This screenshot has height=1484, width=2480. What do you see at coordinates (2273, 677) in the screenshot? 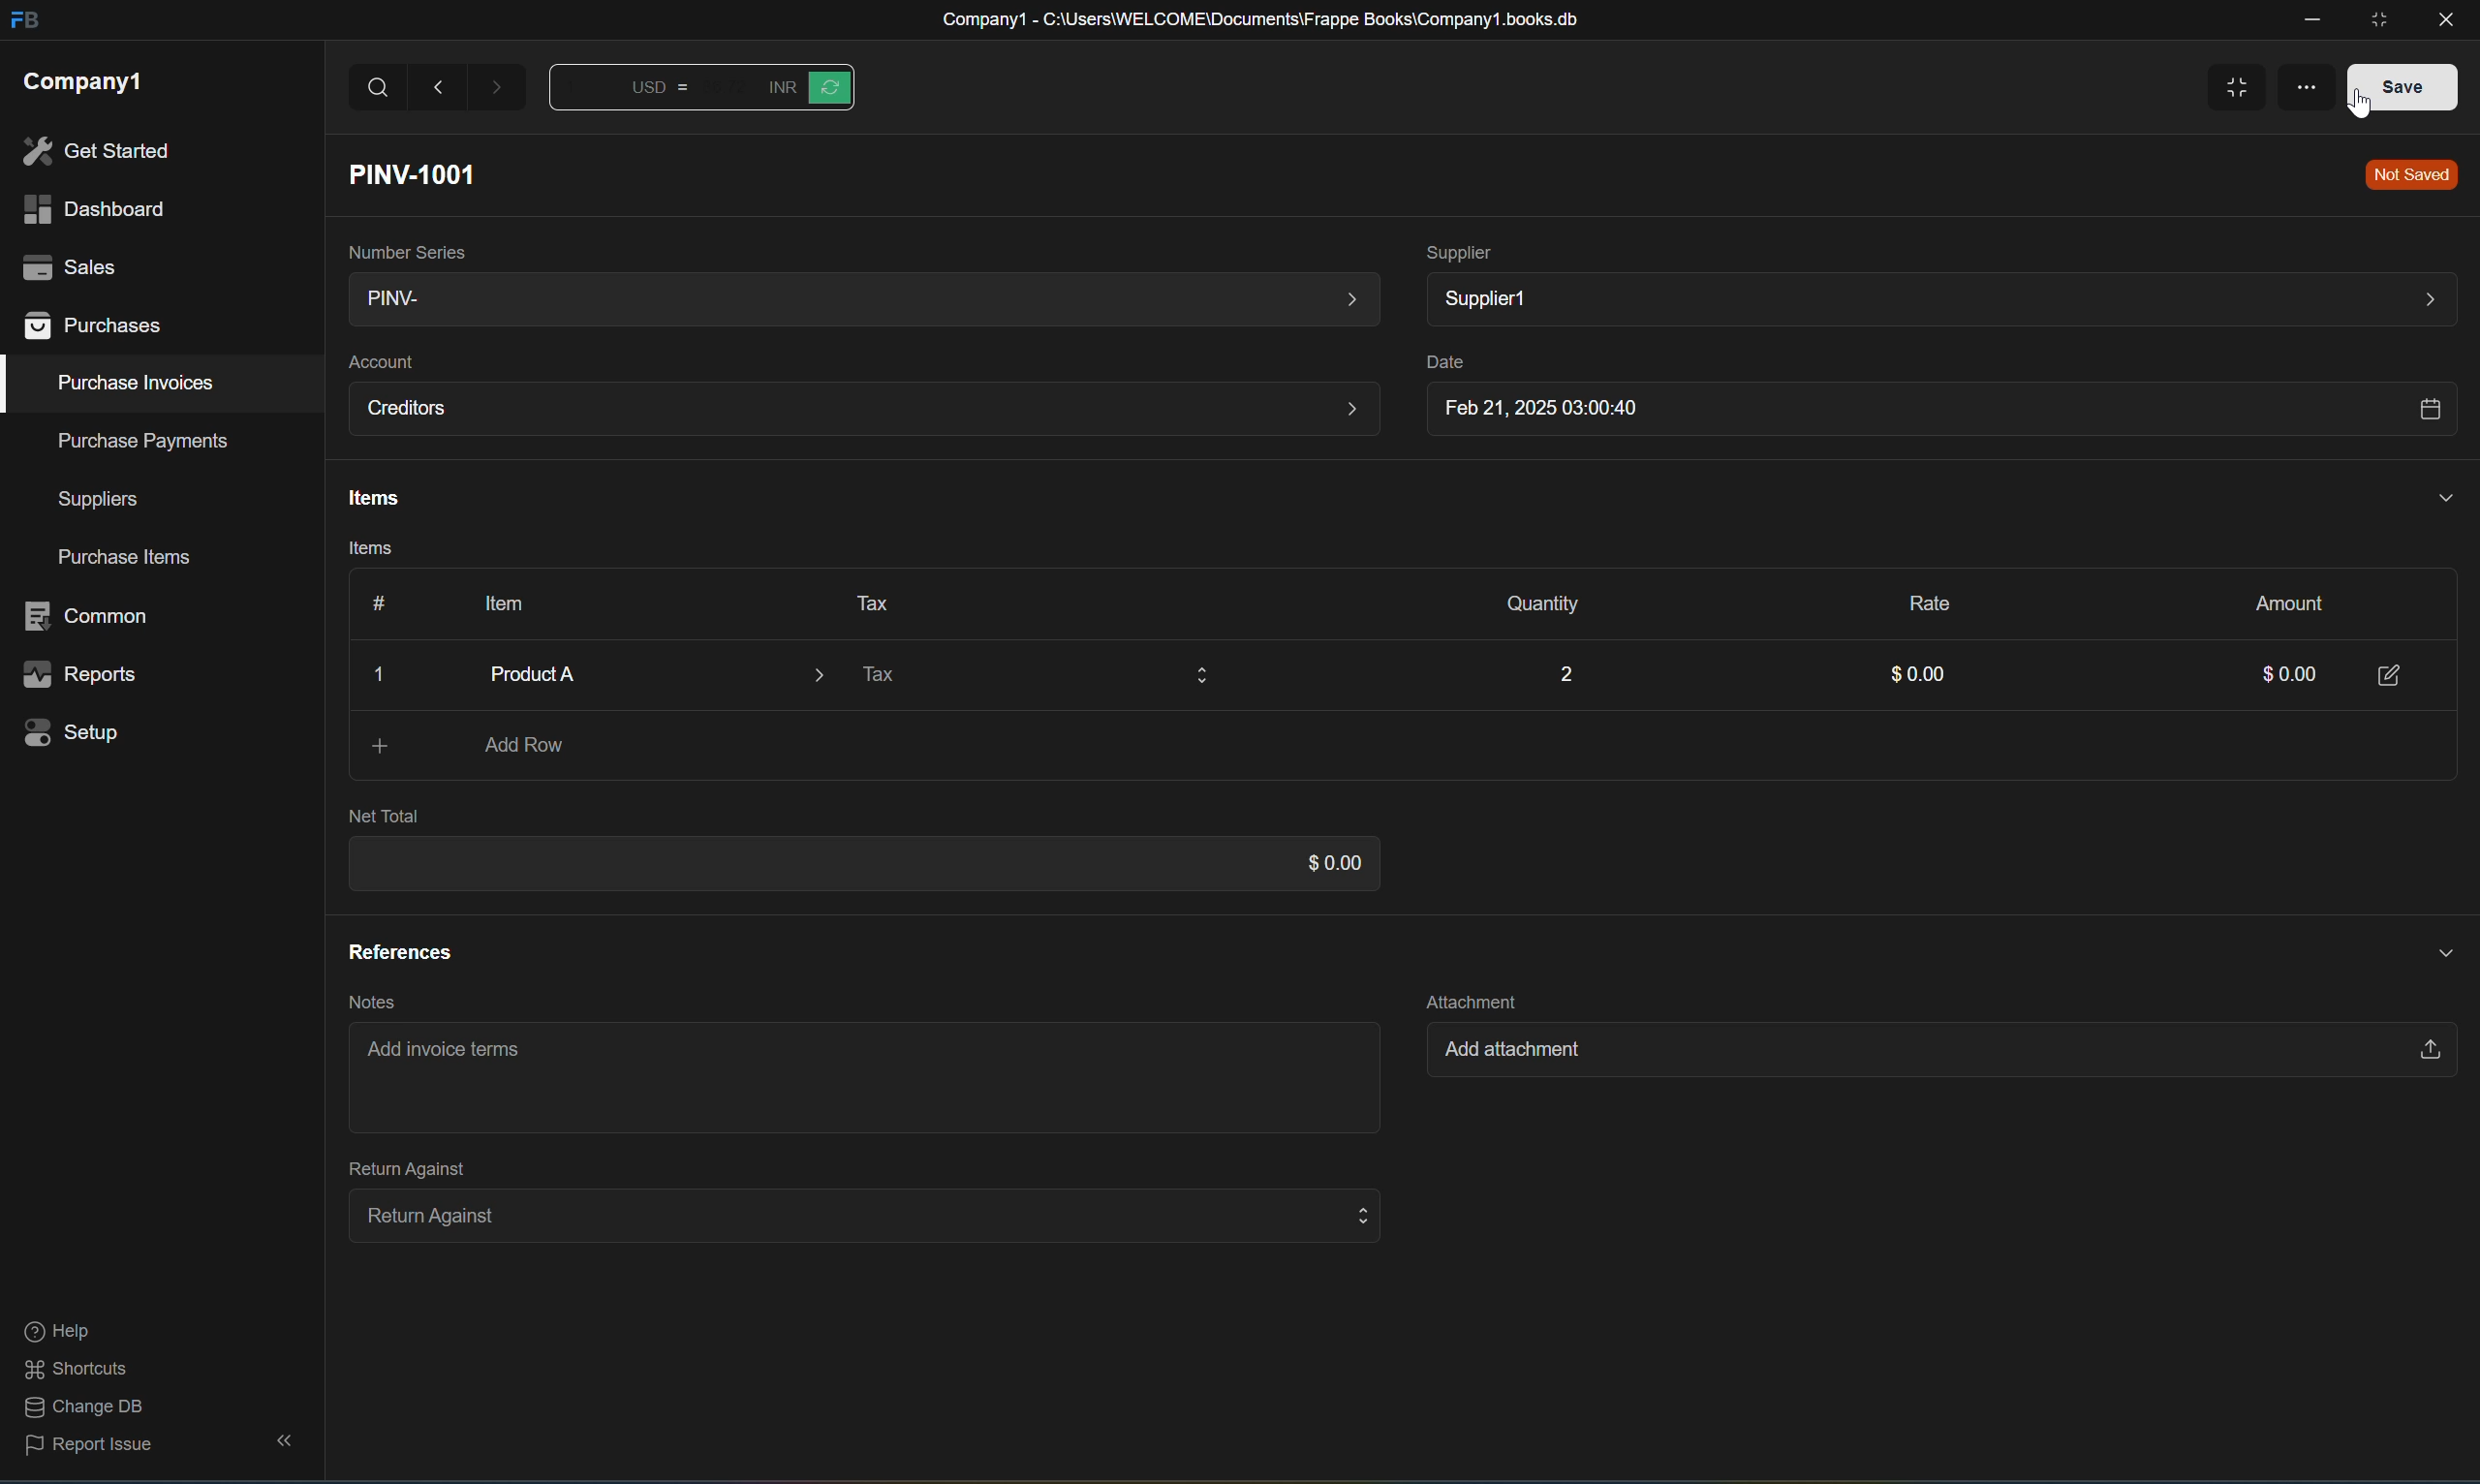
I see `0.00` at bounding box center [2273, 677].